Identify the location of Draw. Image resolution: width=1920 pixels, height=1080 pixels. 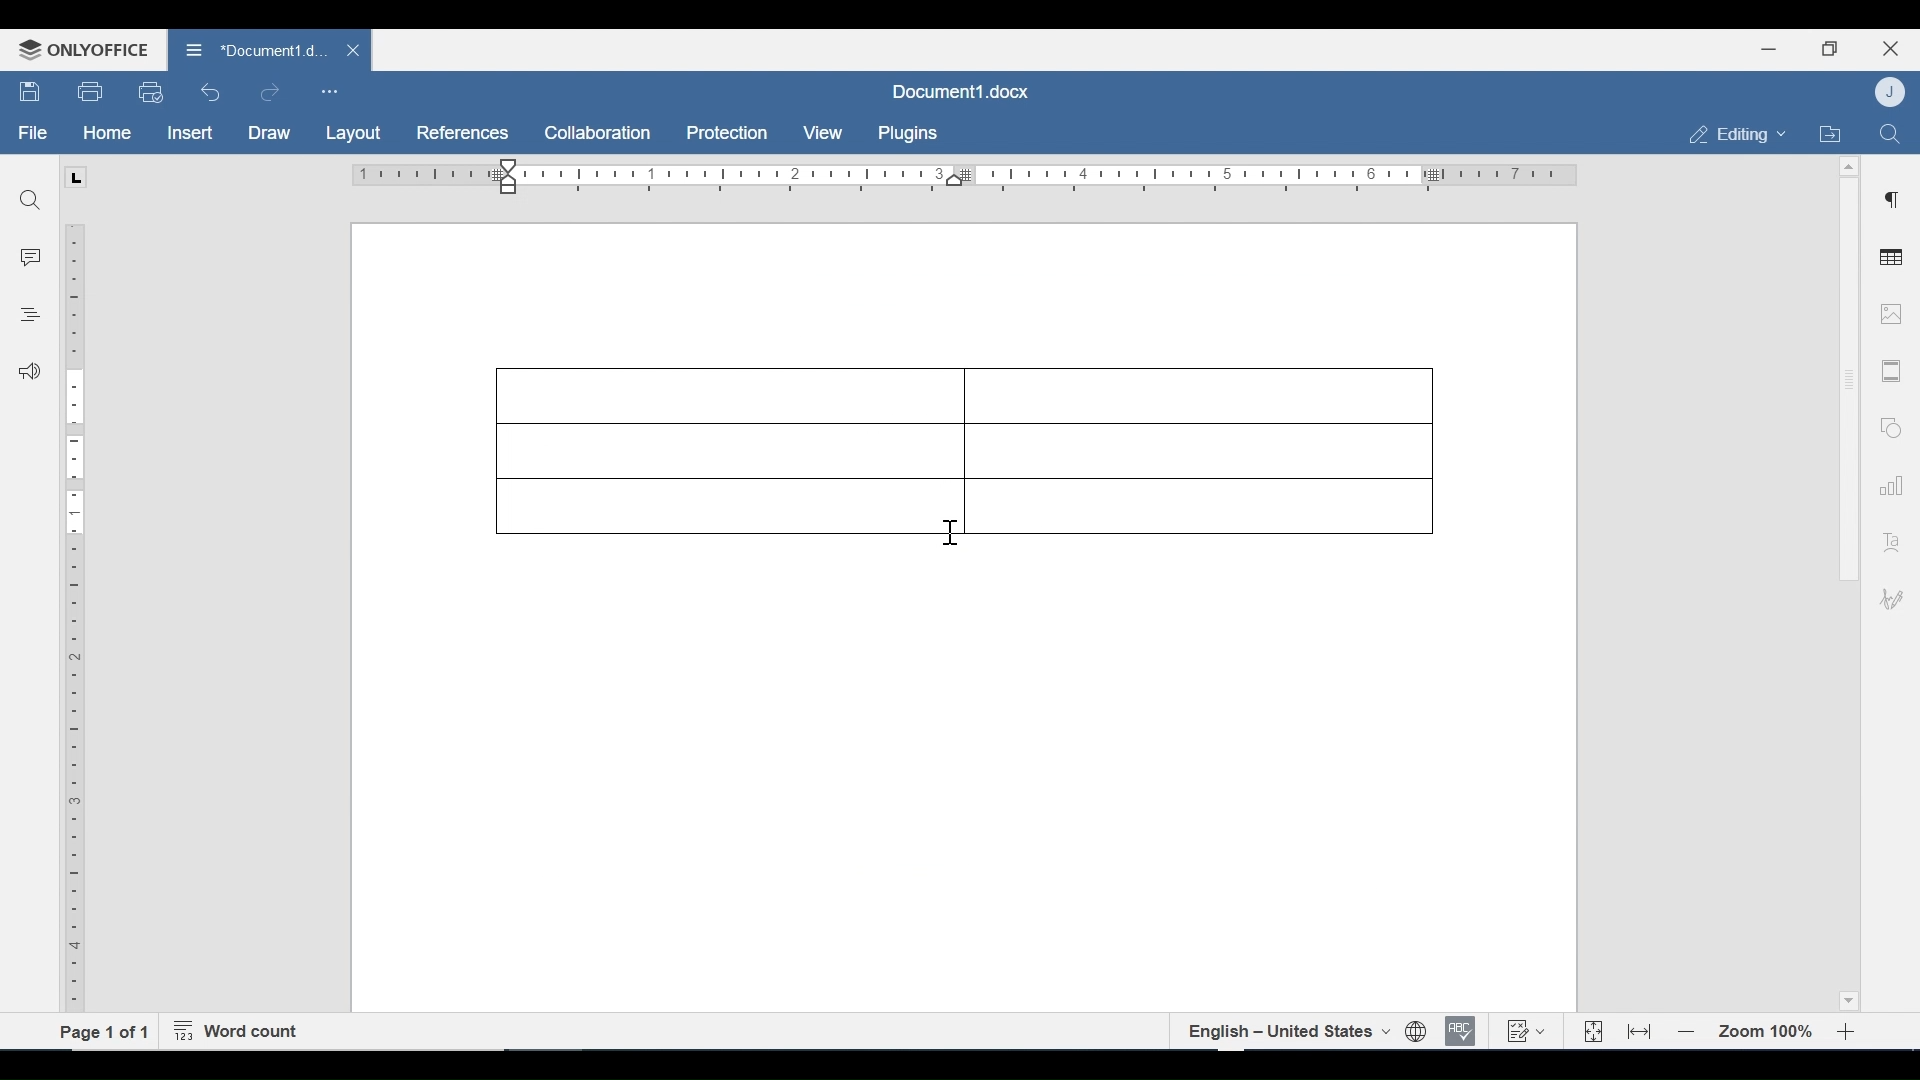
(269, 134).